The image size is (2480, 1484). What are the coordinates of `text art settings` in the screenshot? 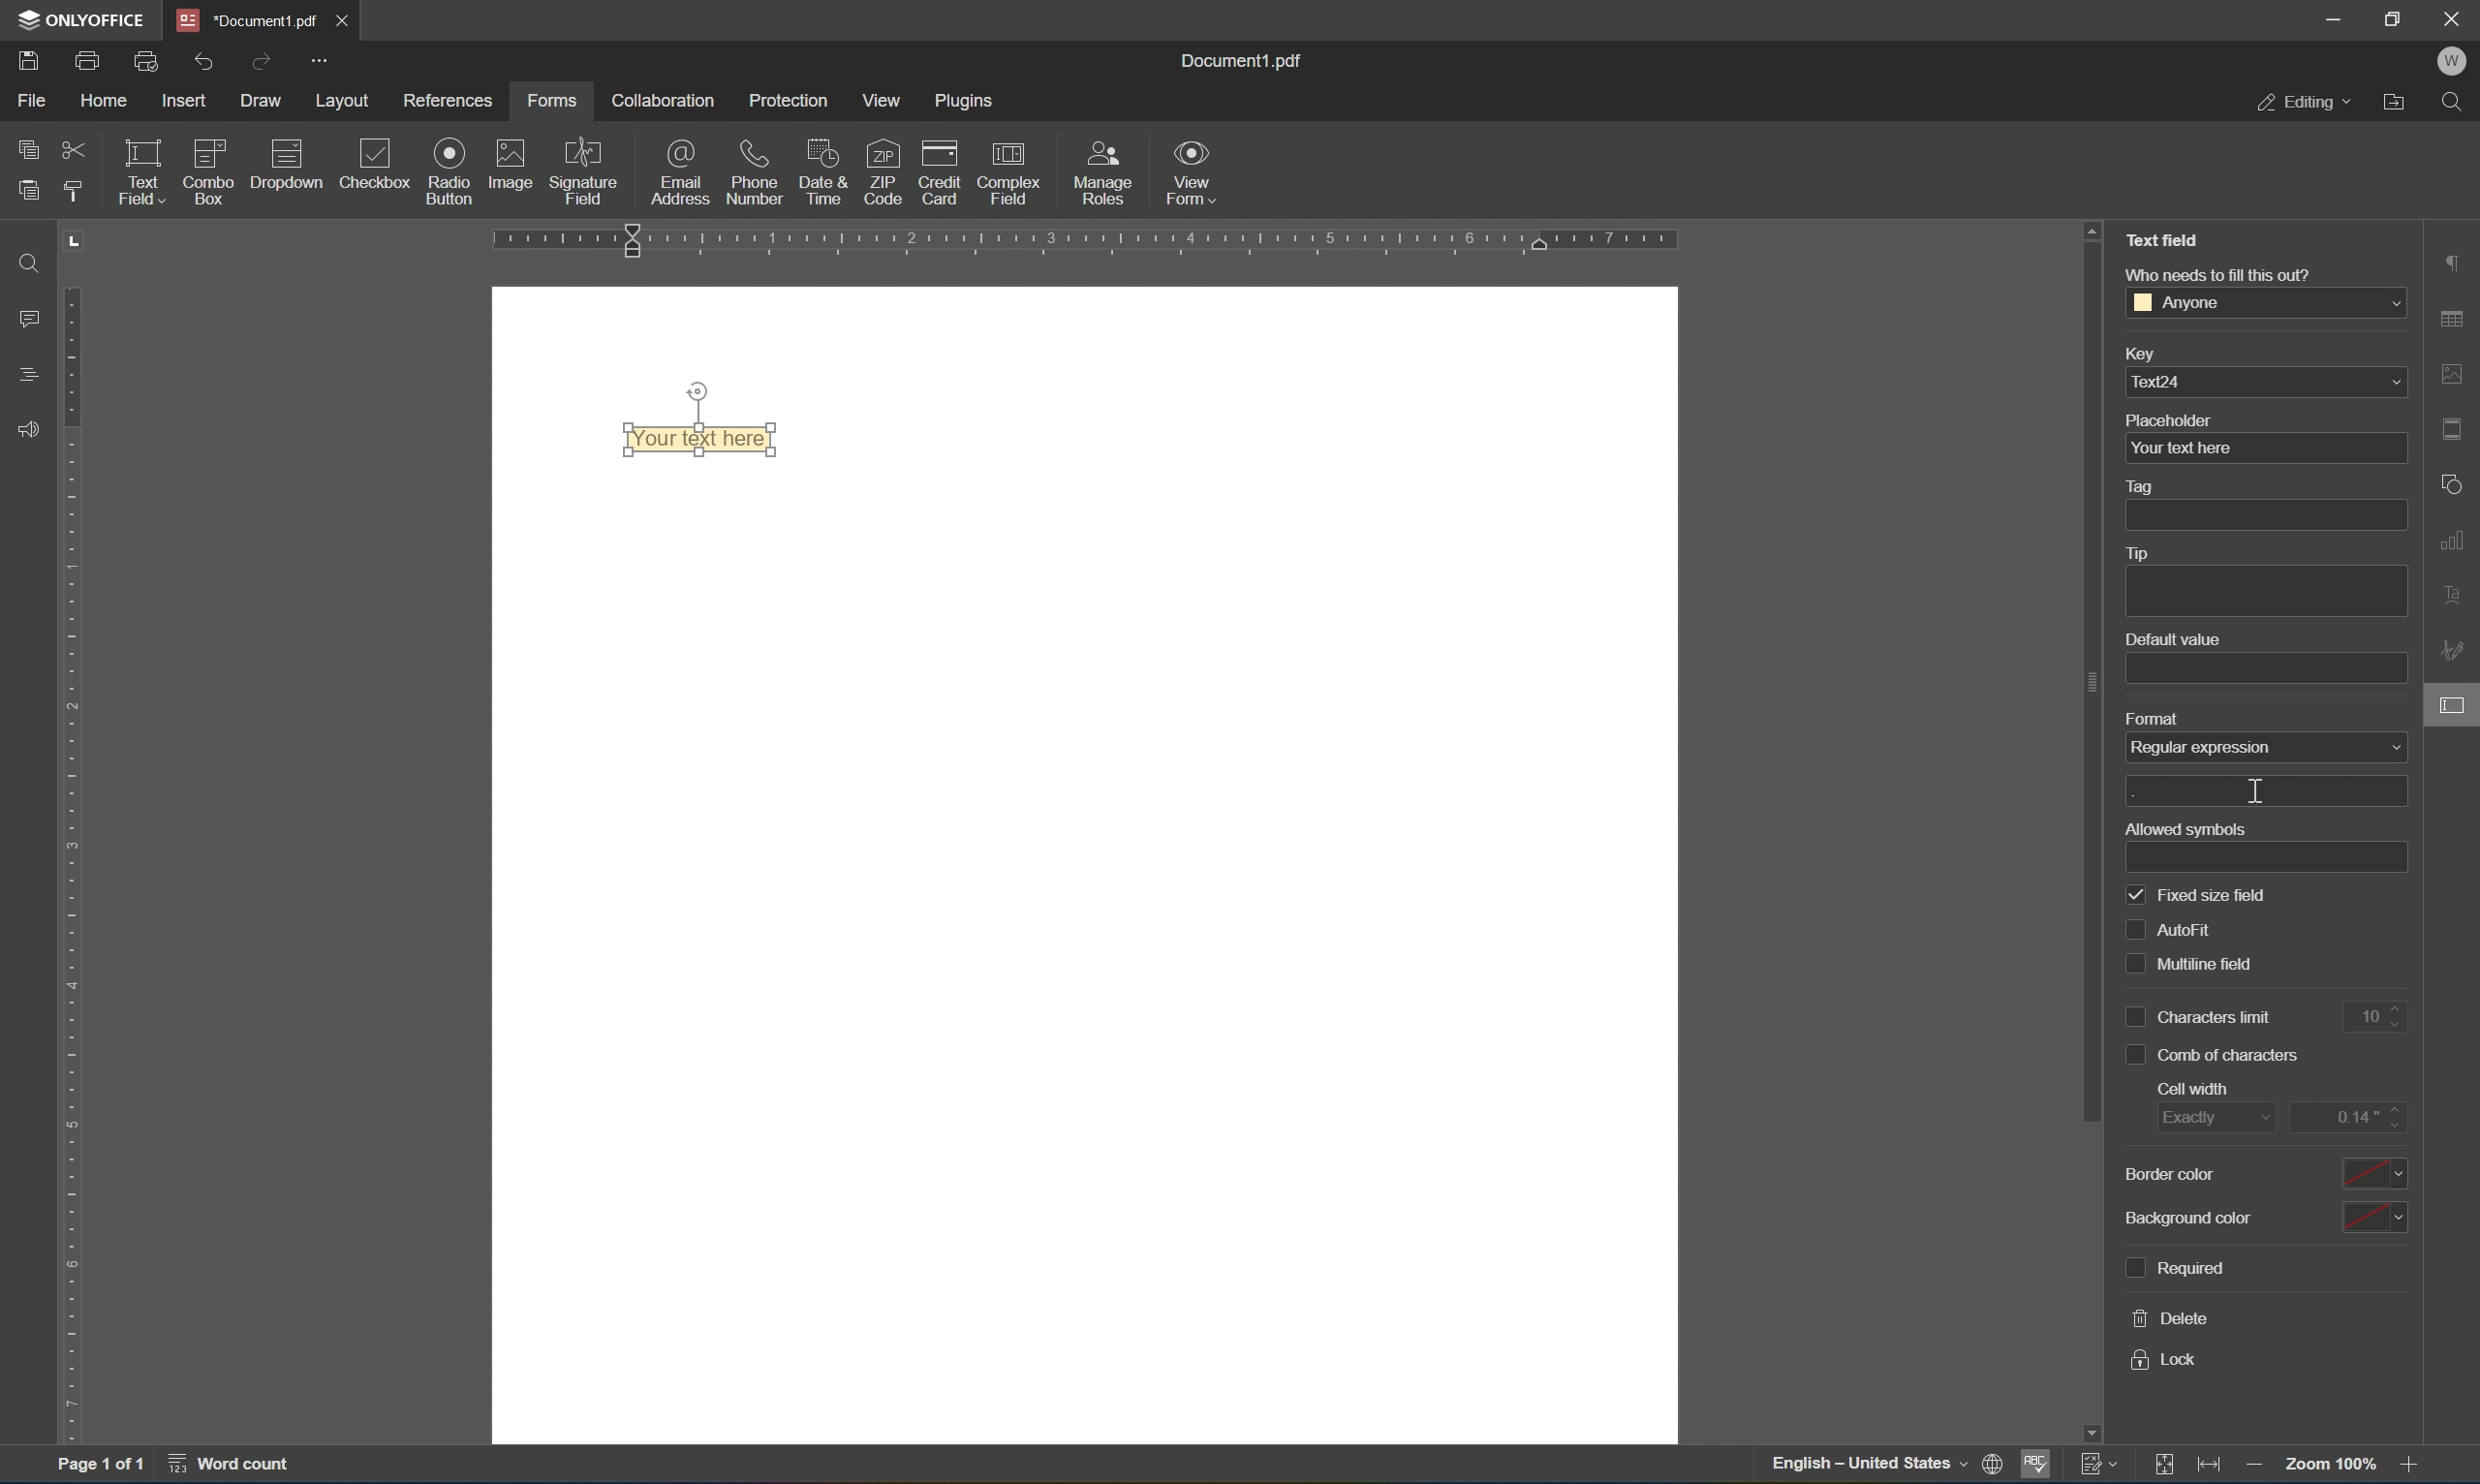 It's located at (2455, 592).